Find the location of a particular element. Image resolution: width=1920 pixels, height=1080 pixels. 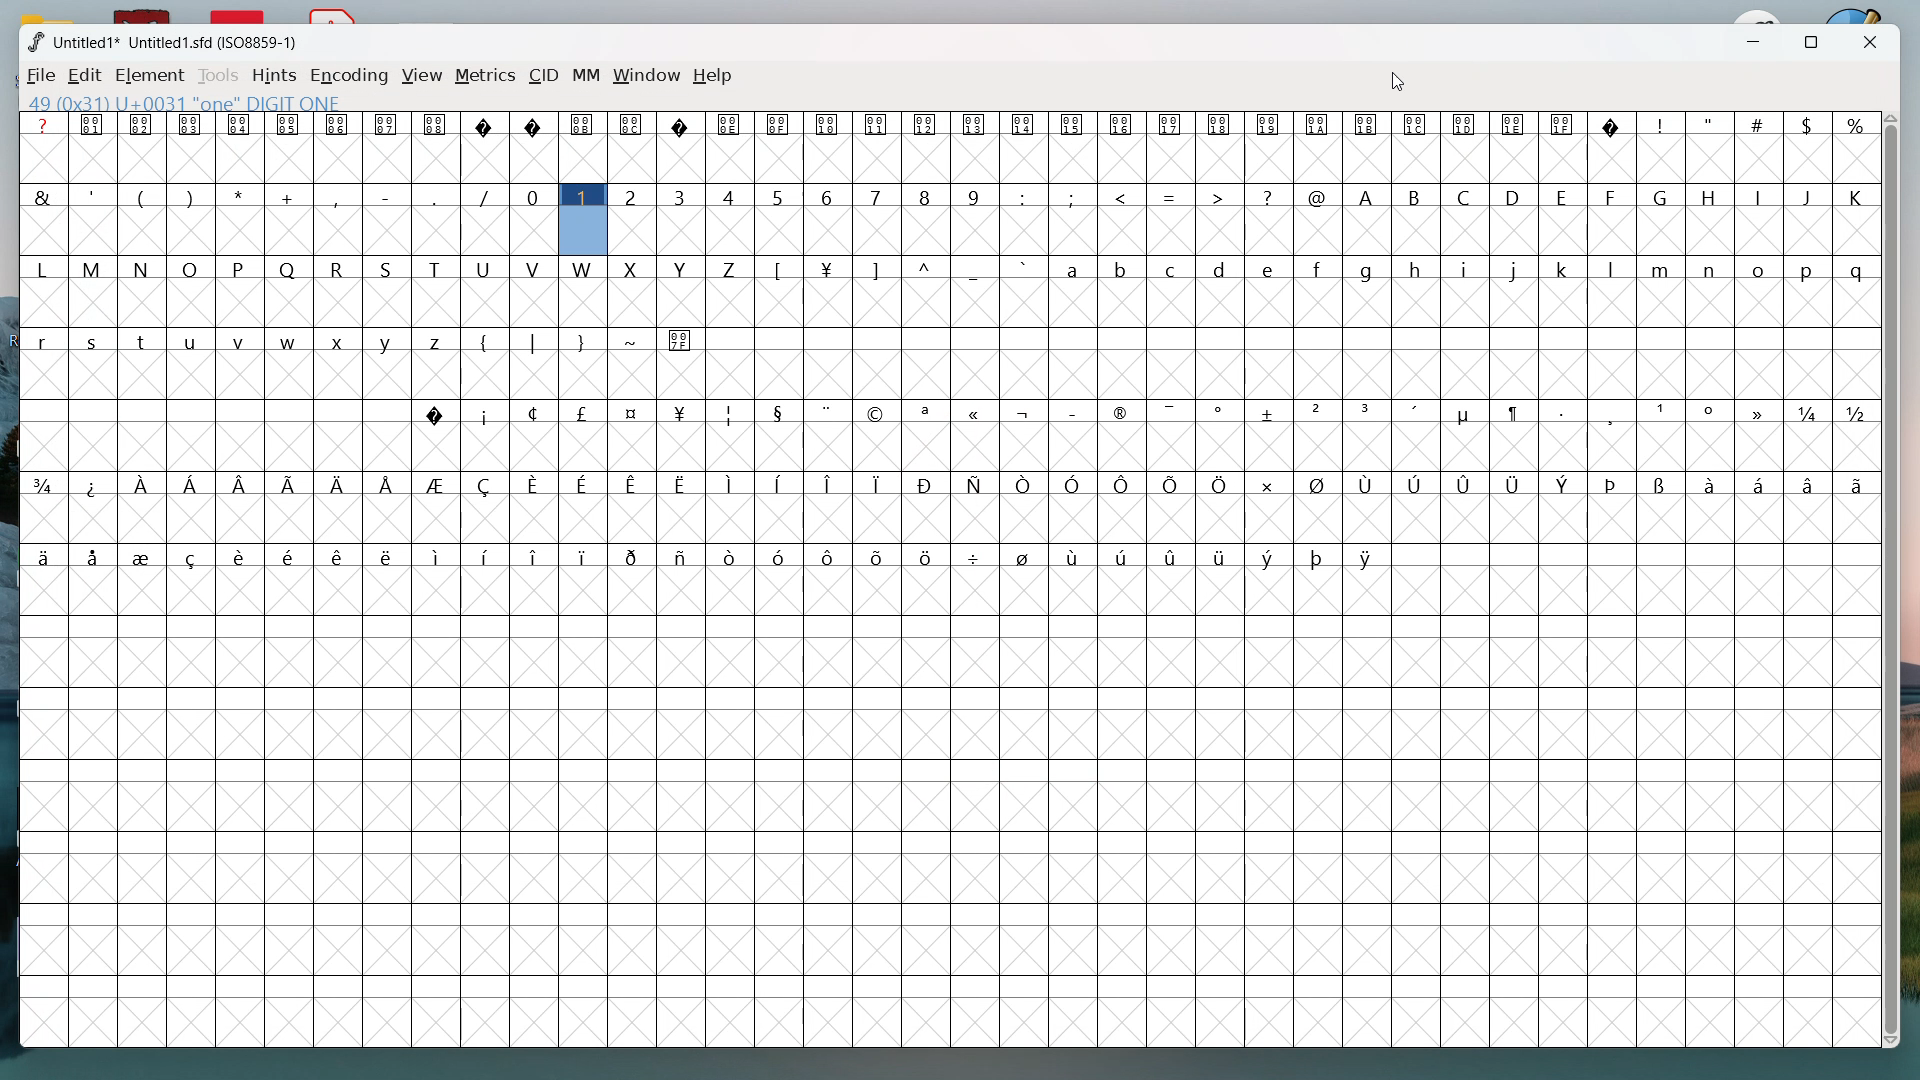

symbol is located at coordinates (1367, 124).